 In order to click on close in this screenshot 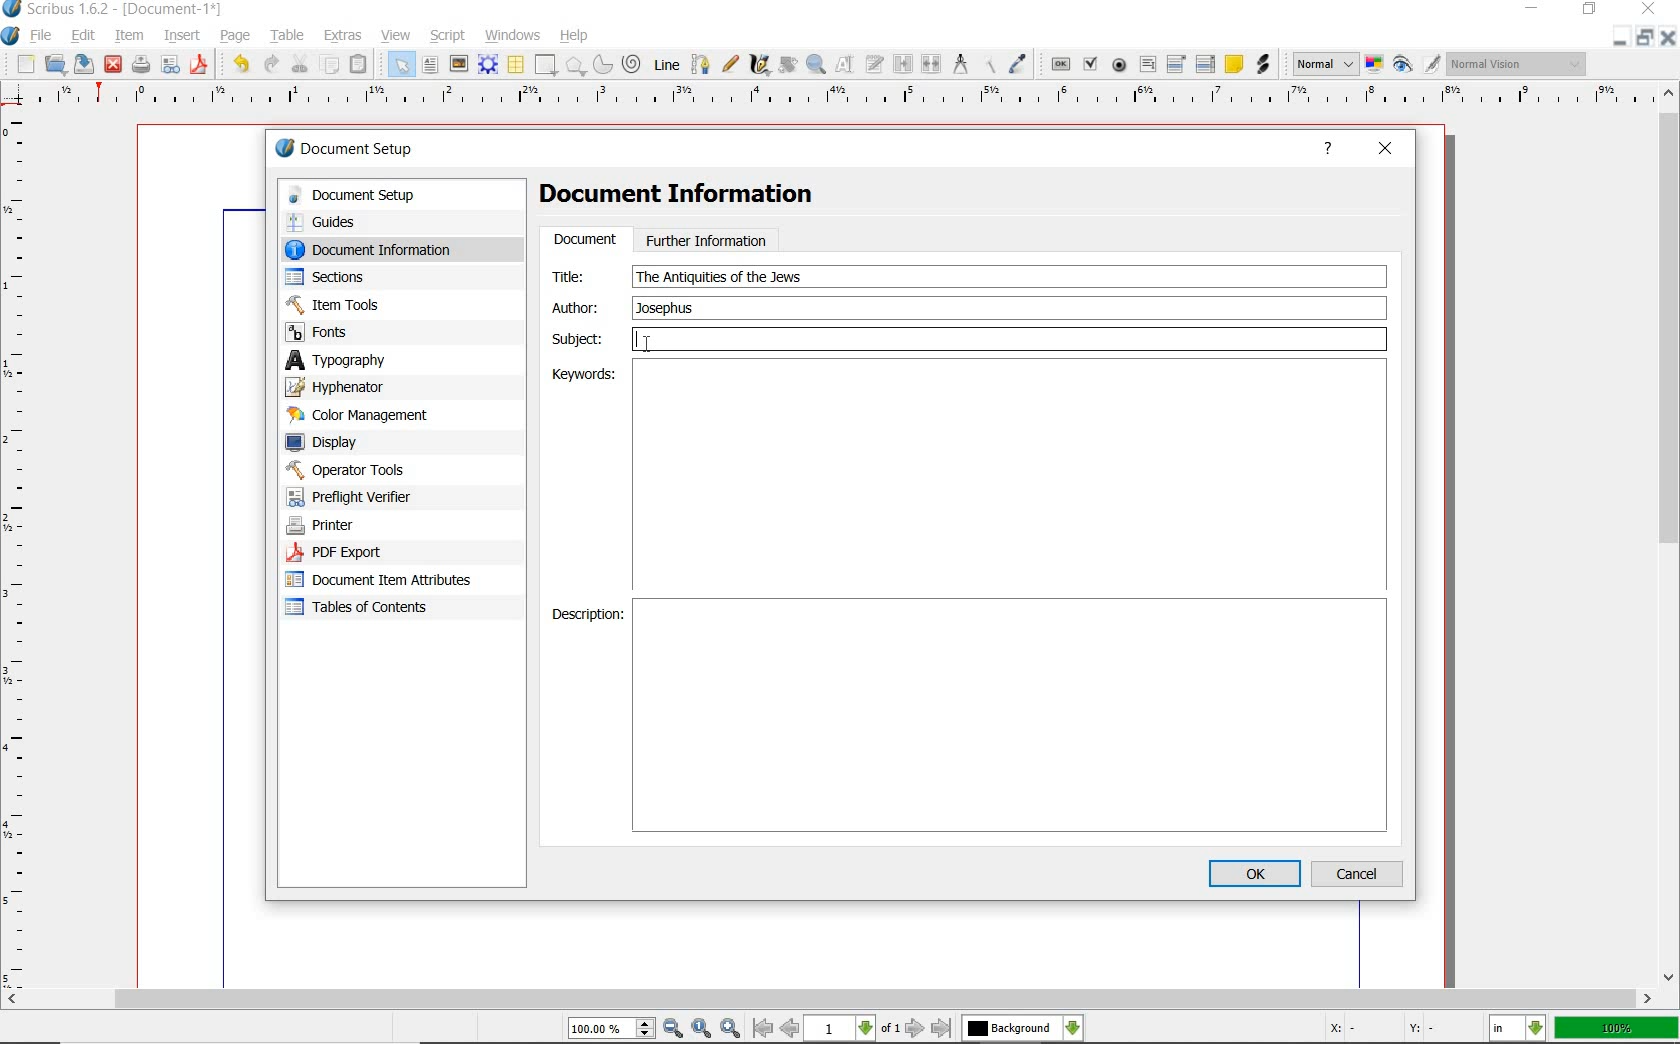, I will do `click(114, 66)`.